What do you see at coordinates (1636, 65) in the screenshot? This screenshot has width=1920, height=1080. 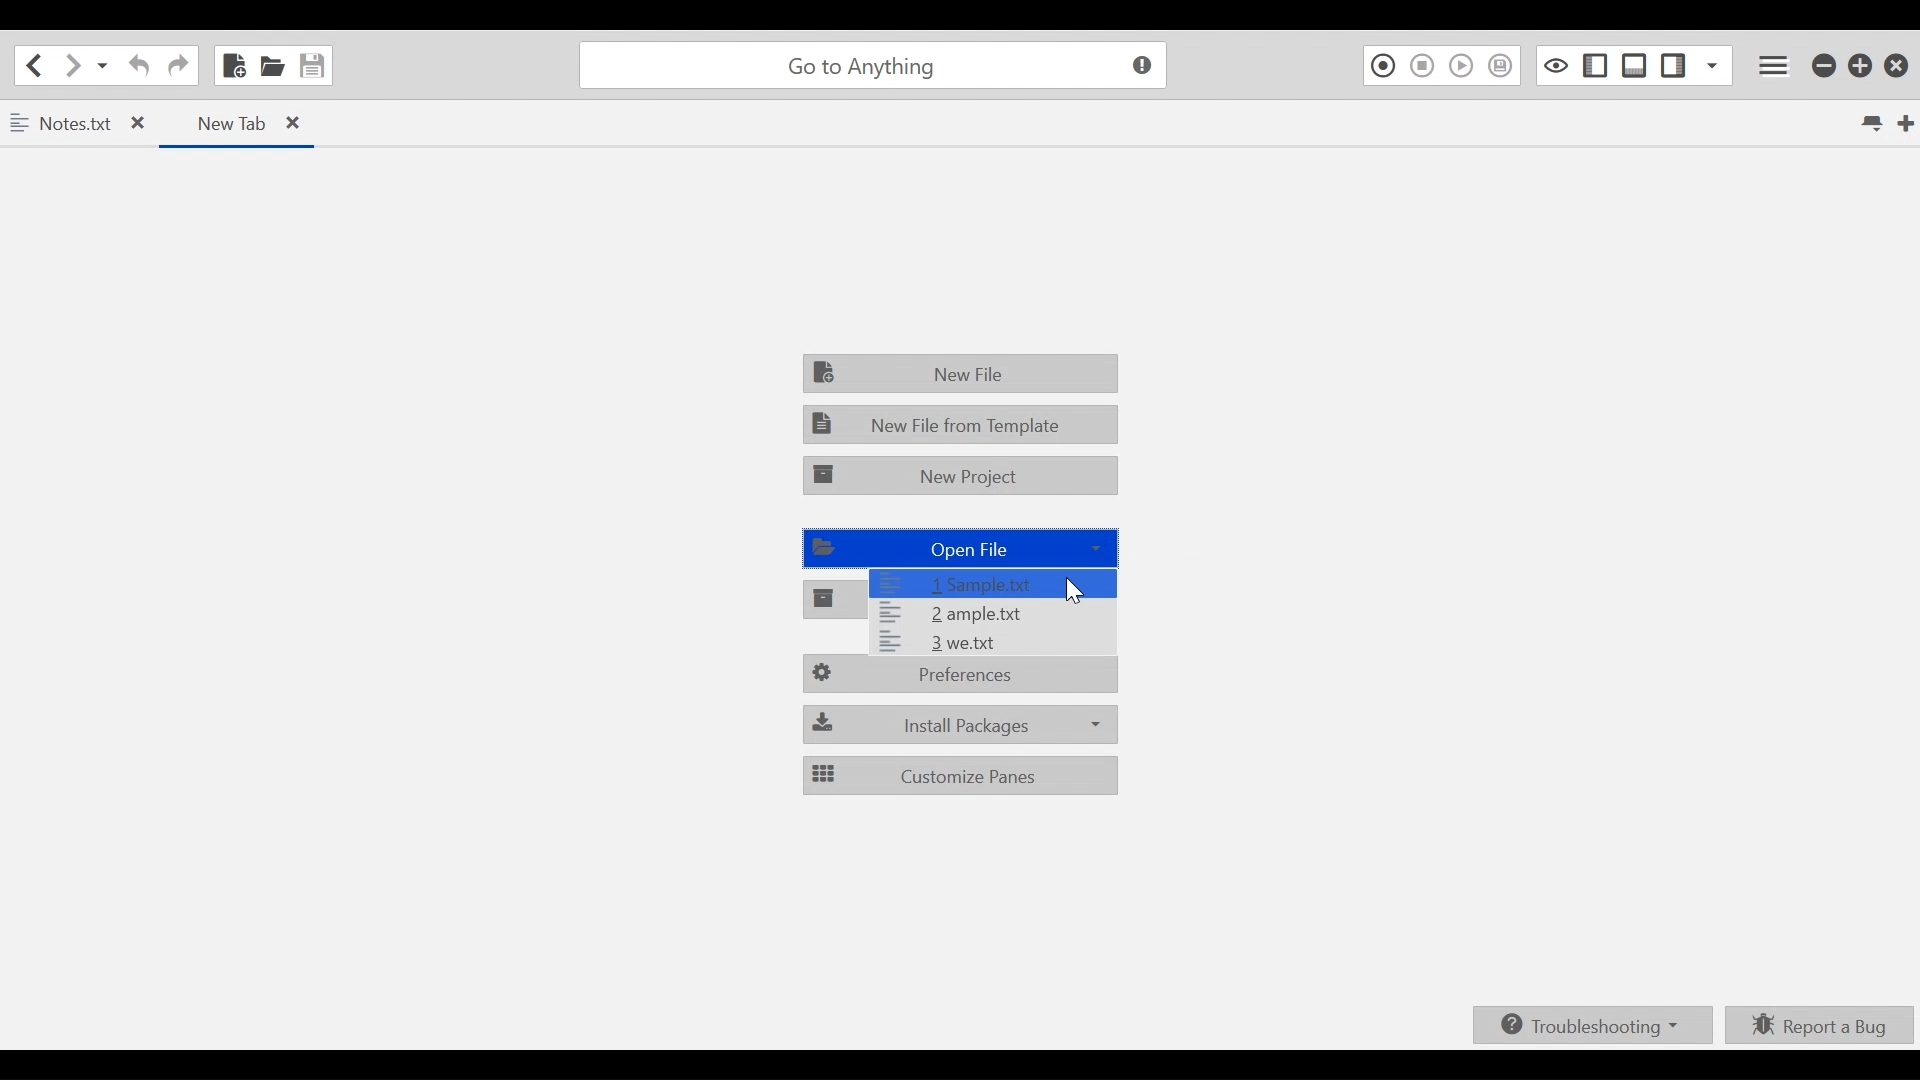 I see `Show/Hide Bottom Pane` at bounding box center [1636, 65].